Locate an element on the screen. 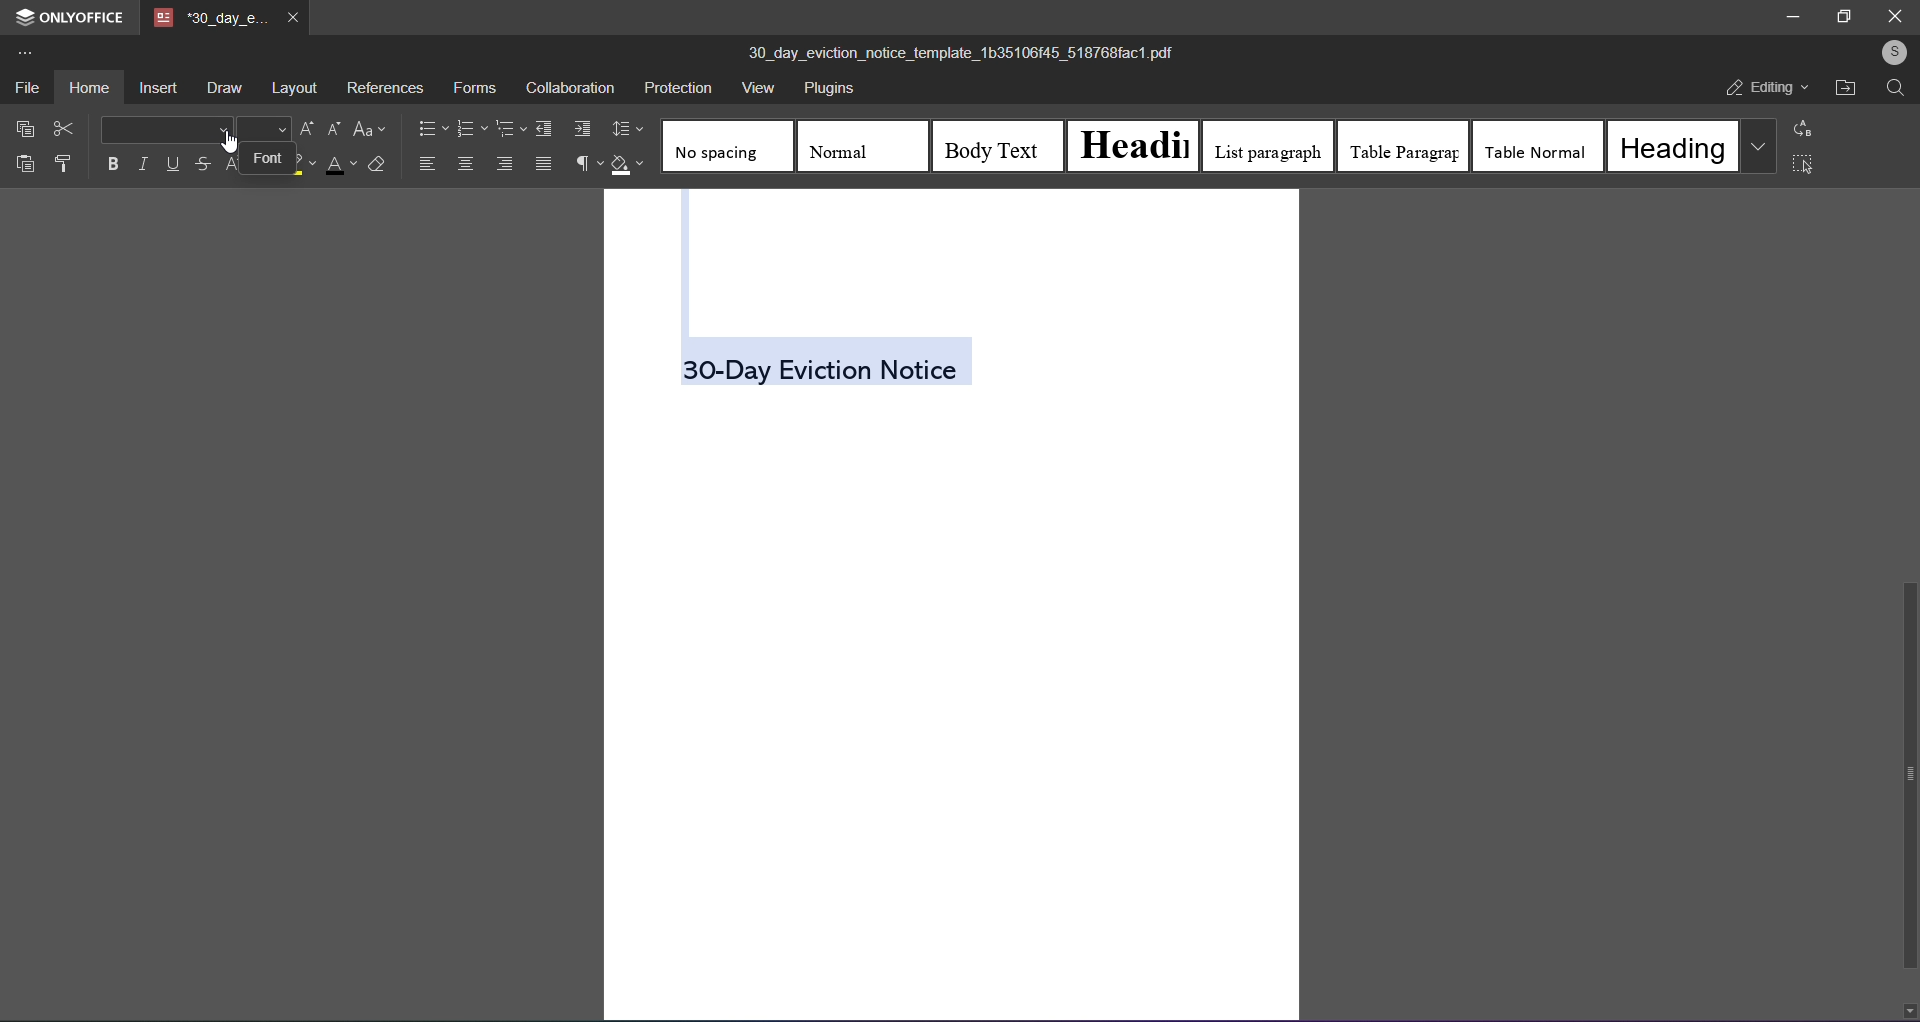 The image size is (1920, 1022). no spacing is located at coordinates (726, 149).